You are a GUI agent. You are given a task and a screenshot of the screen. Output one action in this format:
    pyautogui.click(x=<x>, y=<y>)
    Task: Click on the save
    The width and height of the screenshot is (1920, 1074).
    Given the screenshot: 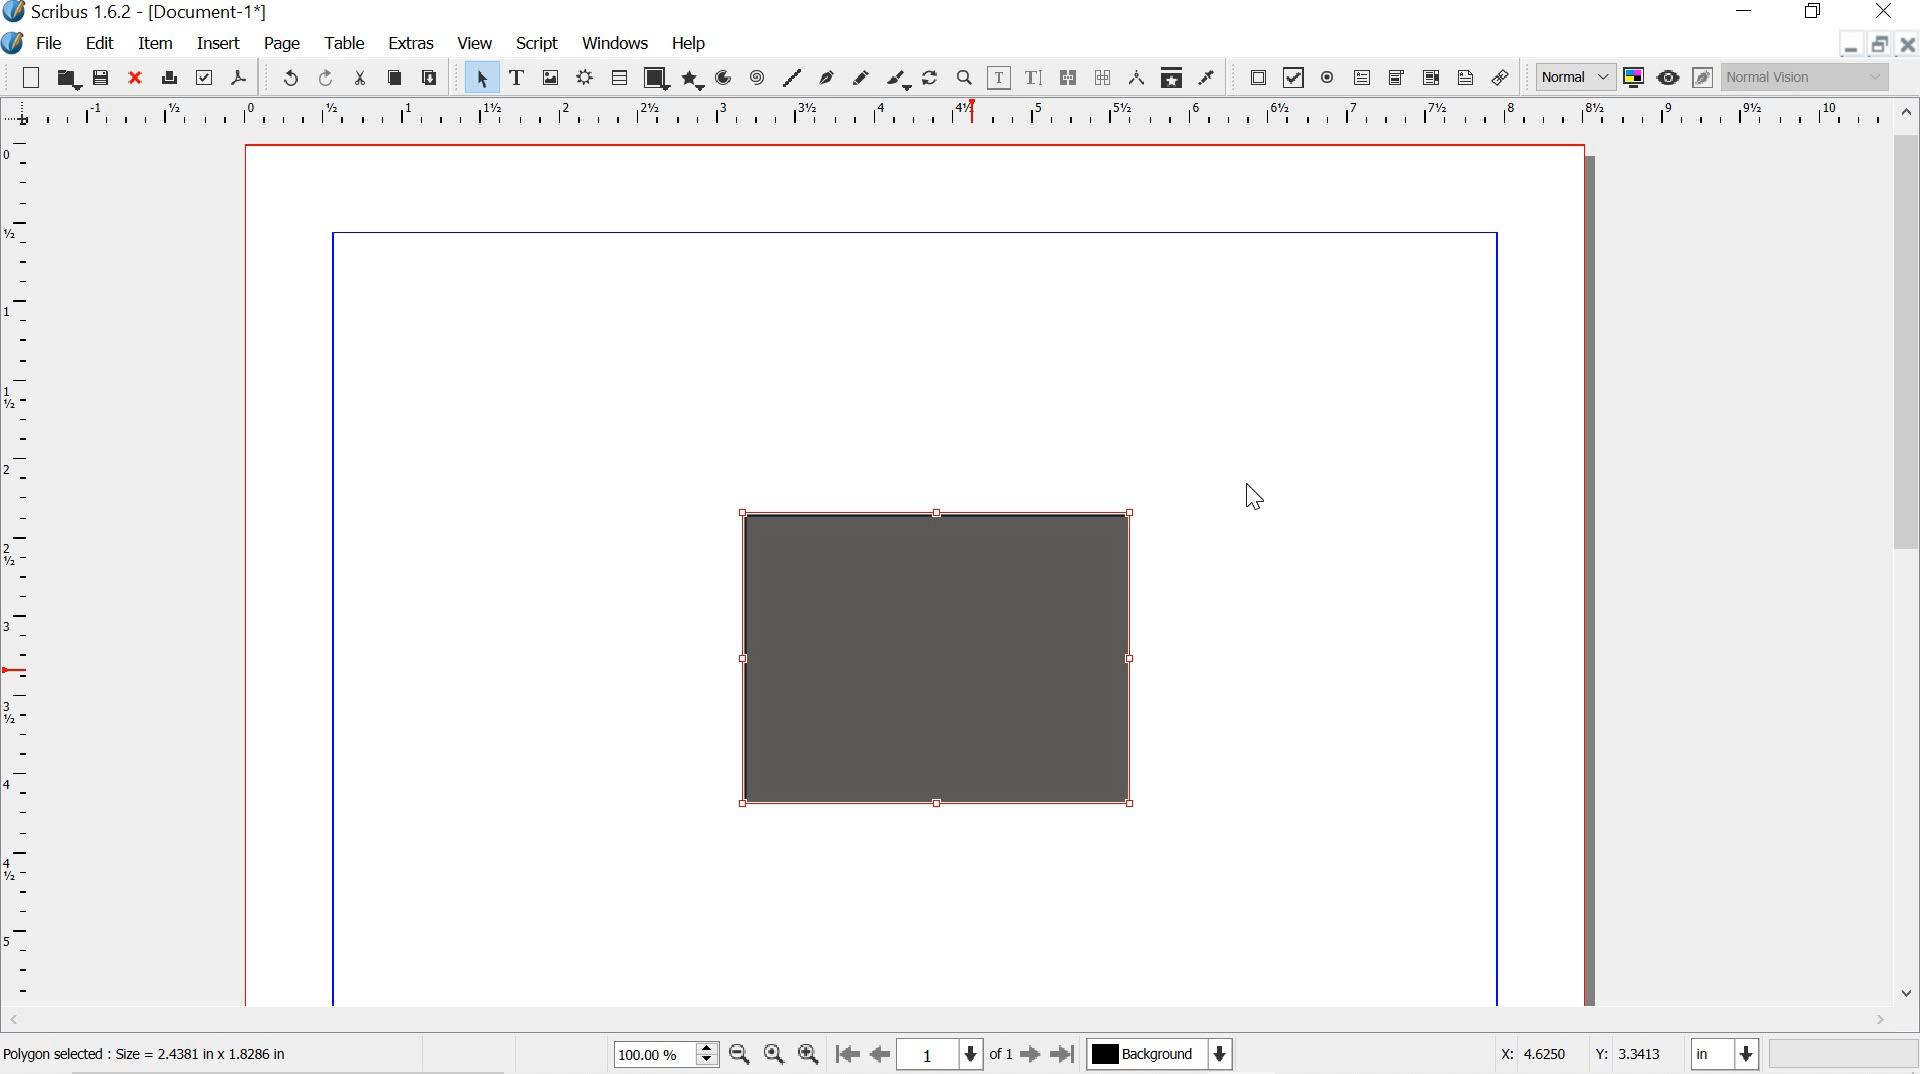 What is the action you would take?
    pyautogui.click(x=102, y=79)
    